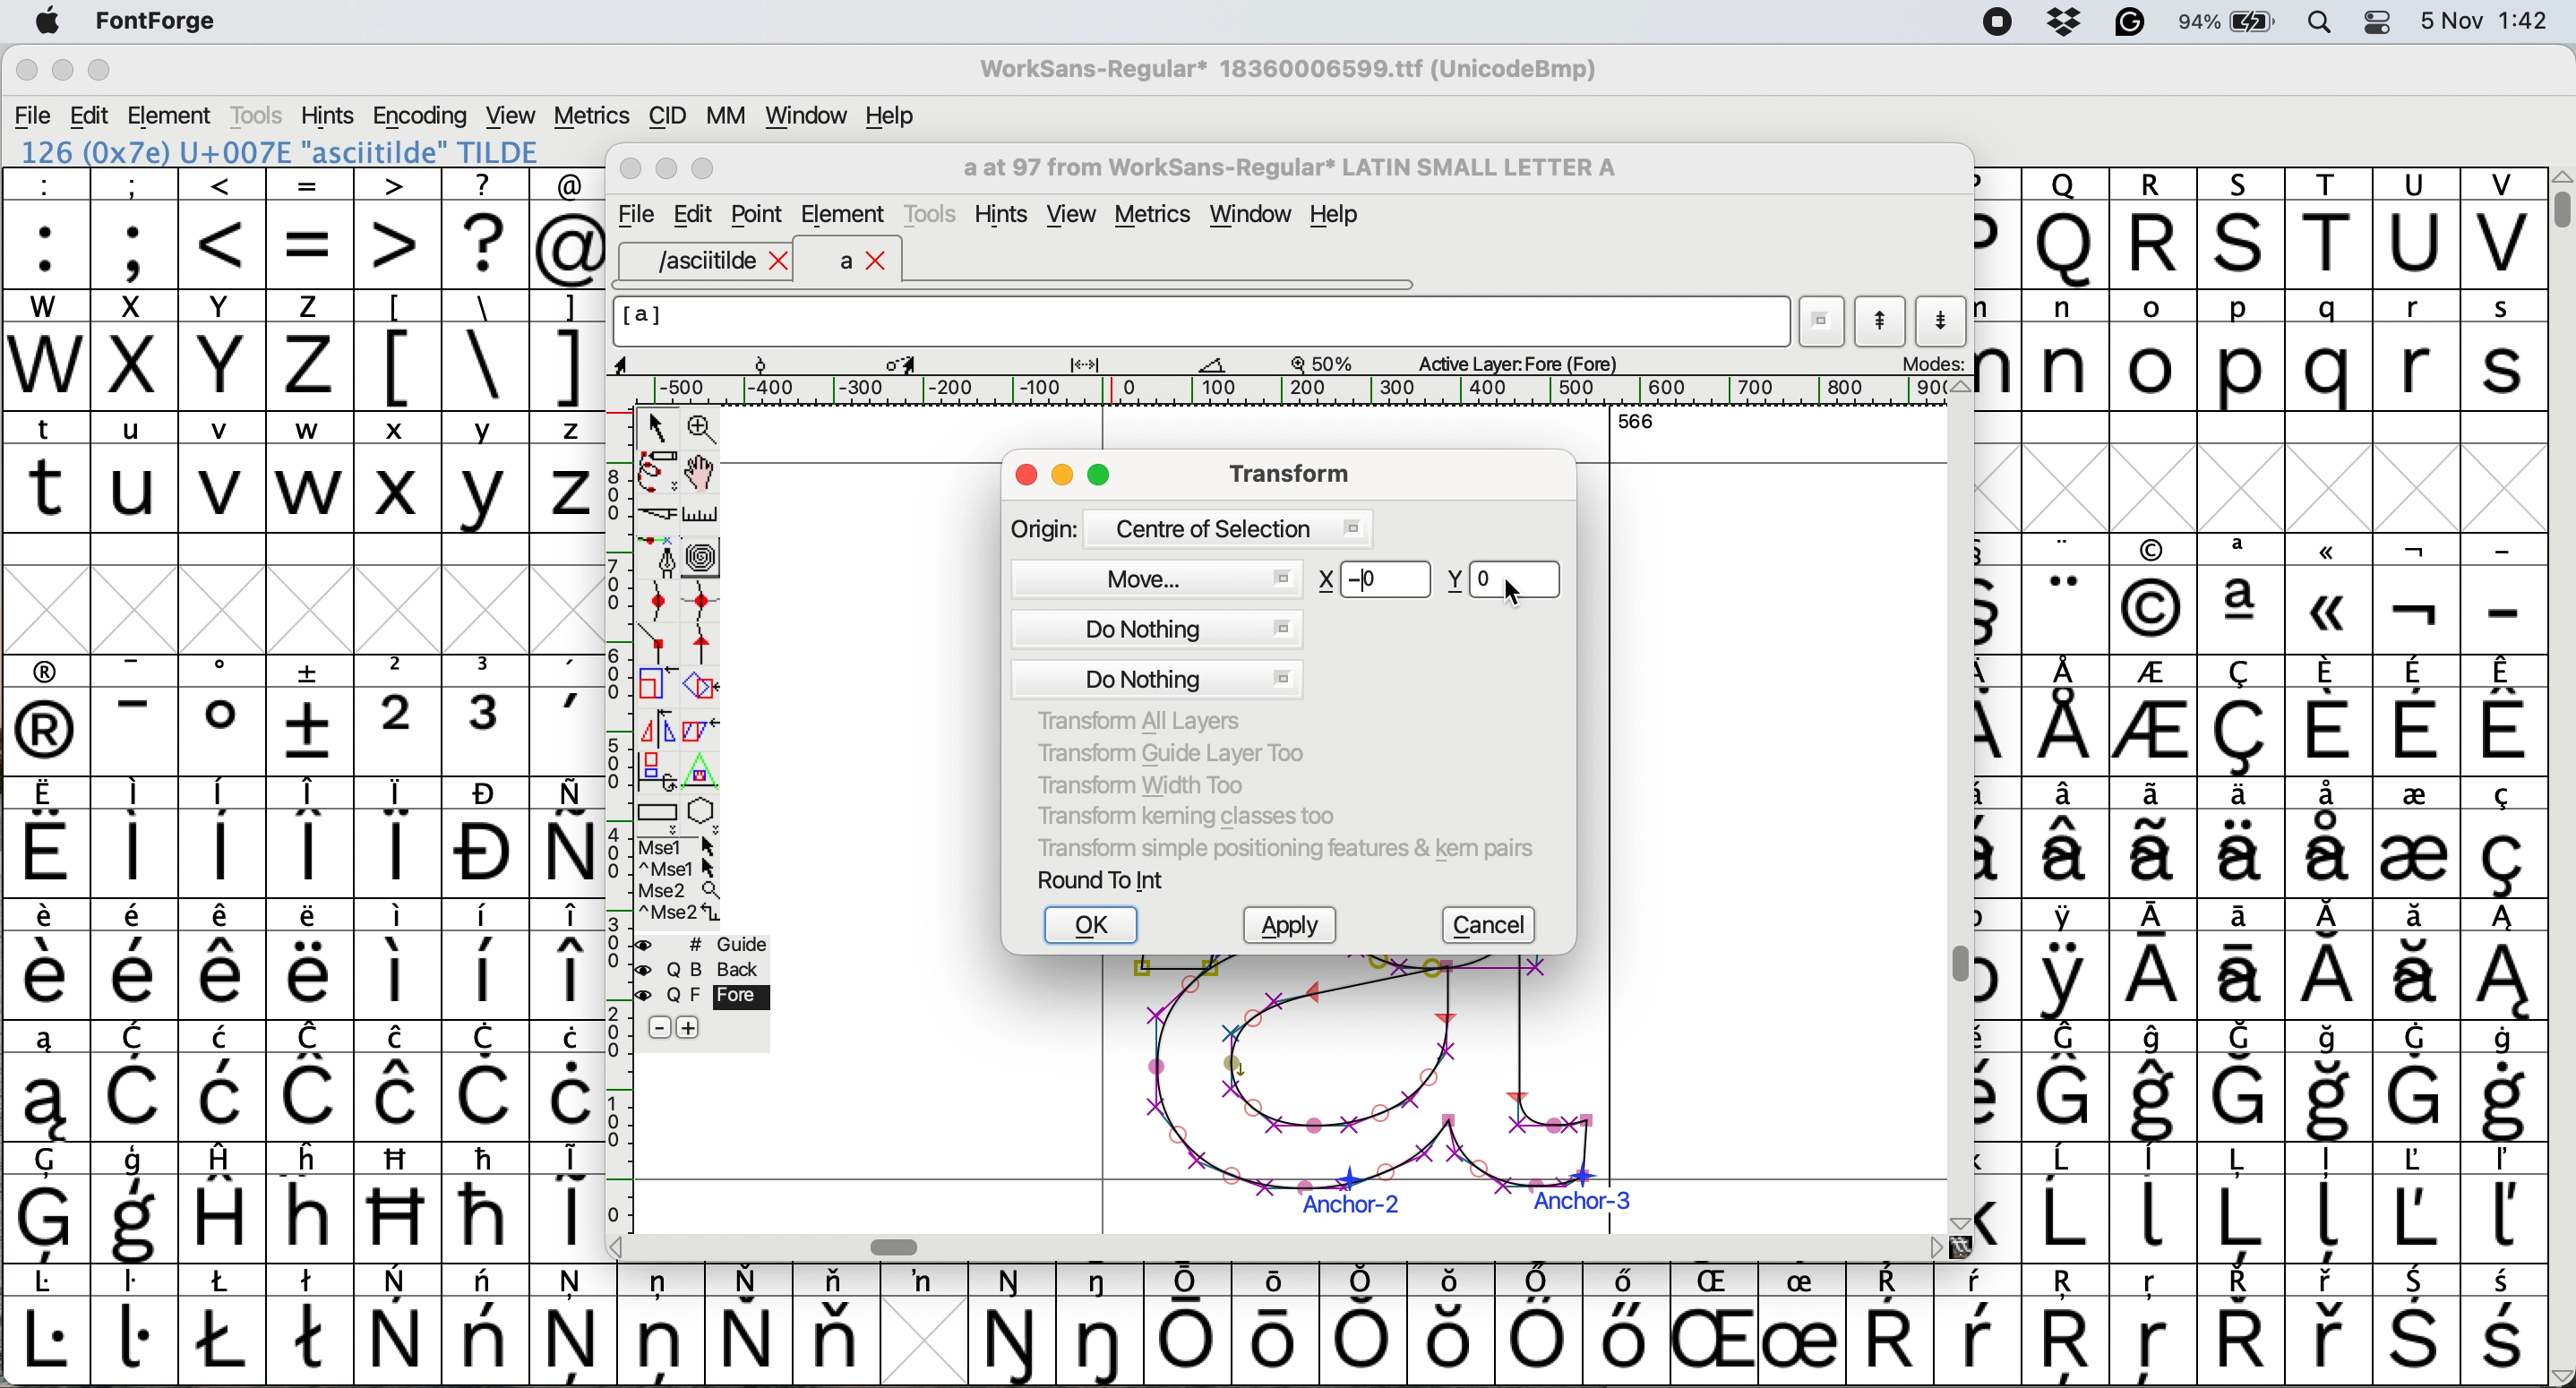 Image resolution: width=2576 pixels, height=1388 pixels. I want to click on y, so click(482, 473).